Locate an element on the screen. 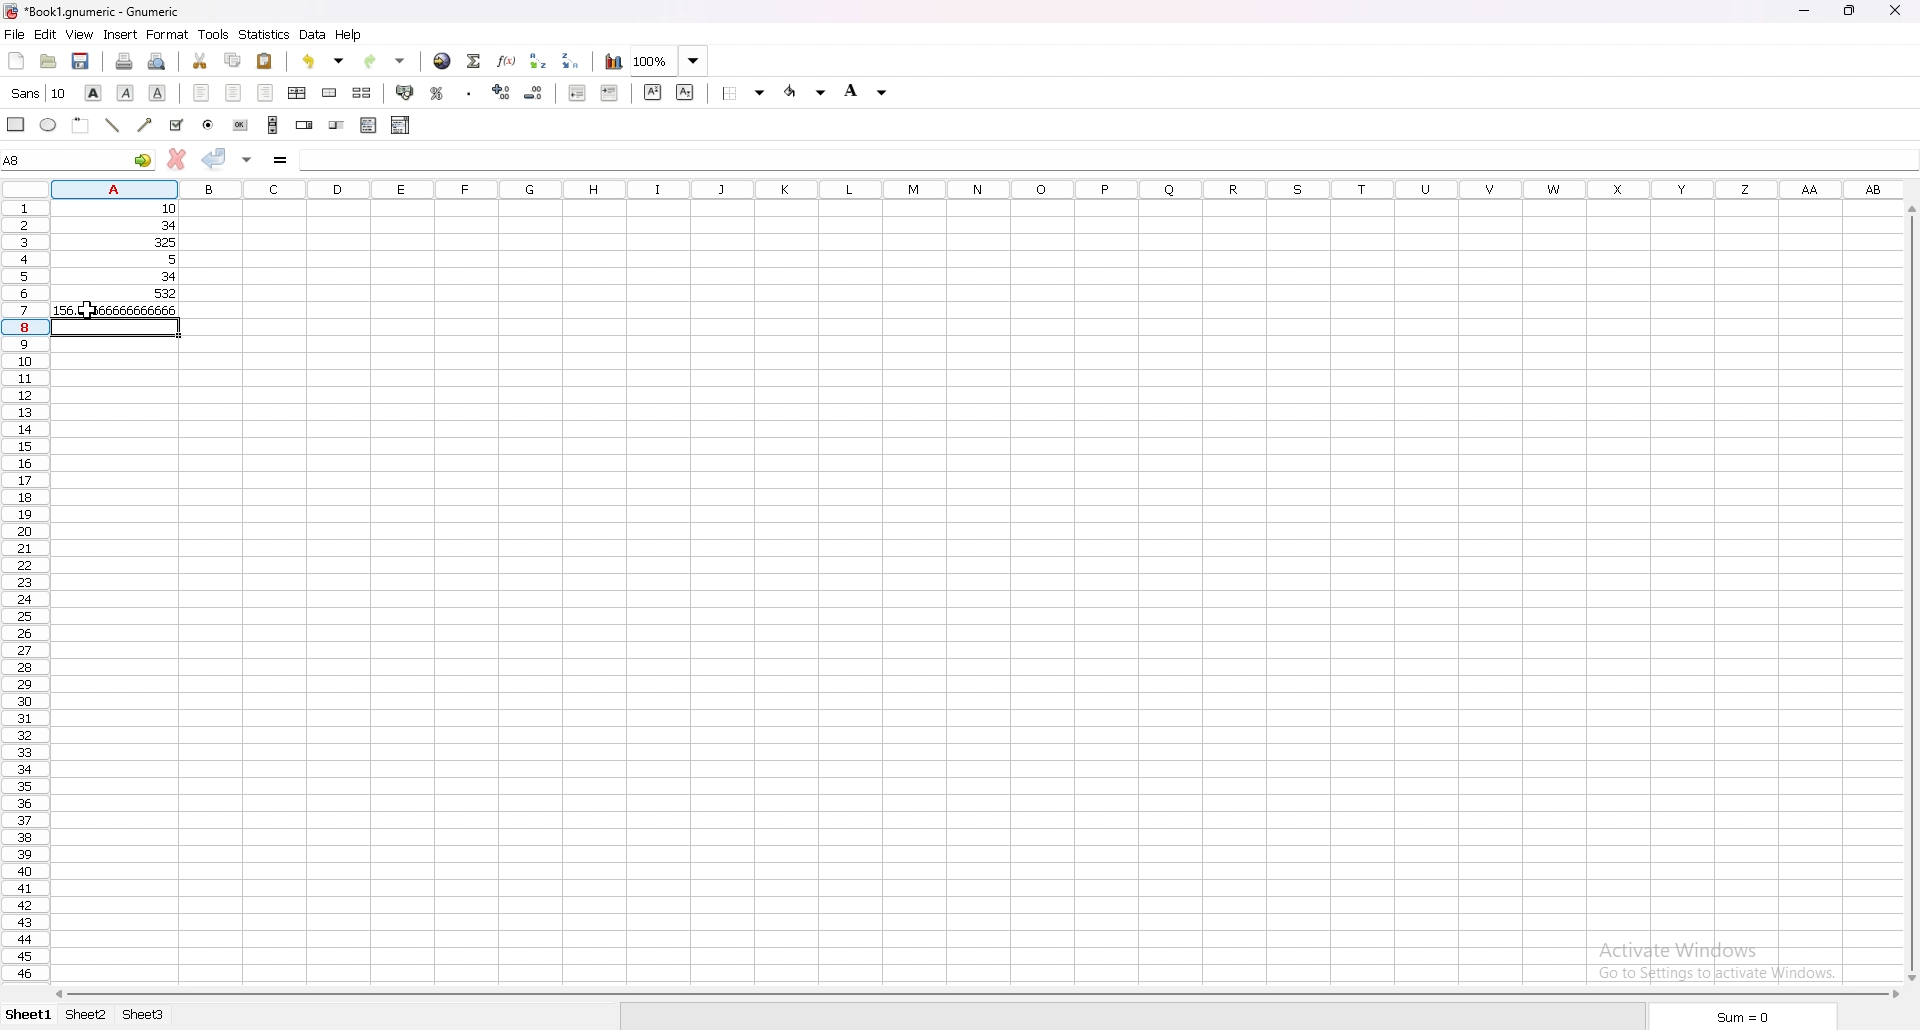  formula is located at coordinates (279, 159).